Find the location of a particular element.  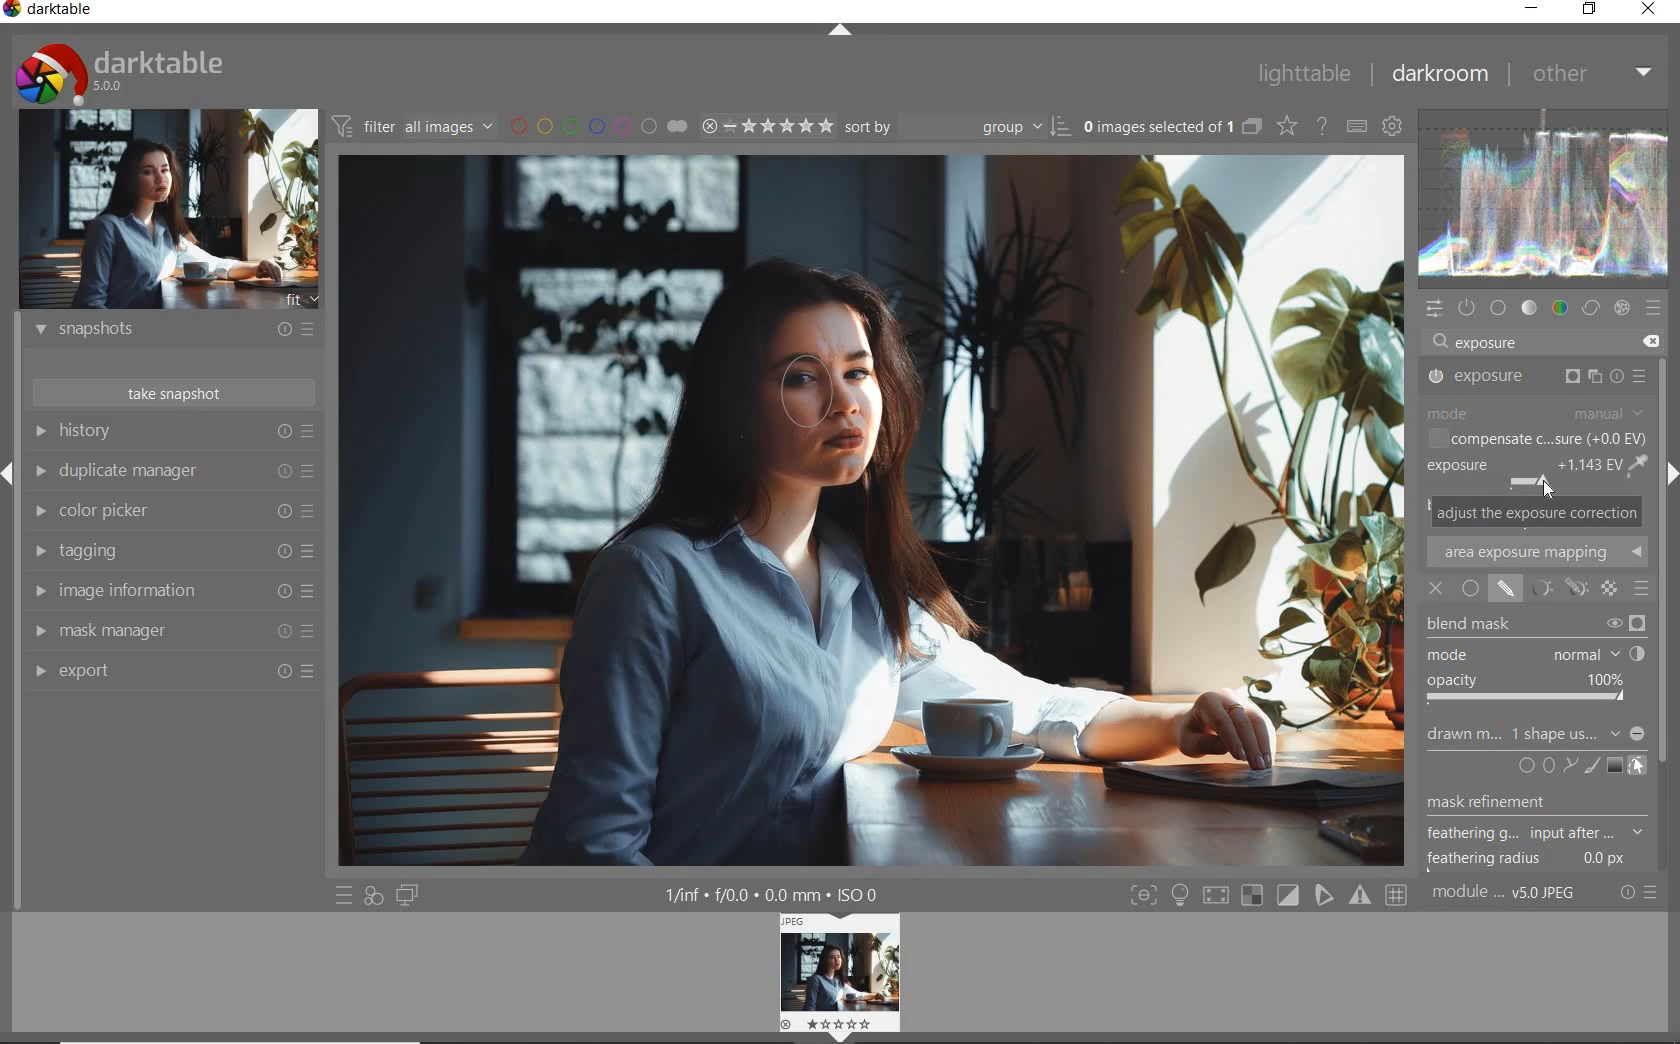

MODE is located at coordinates (1537, 414).